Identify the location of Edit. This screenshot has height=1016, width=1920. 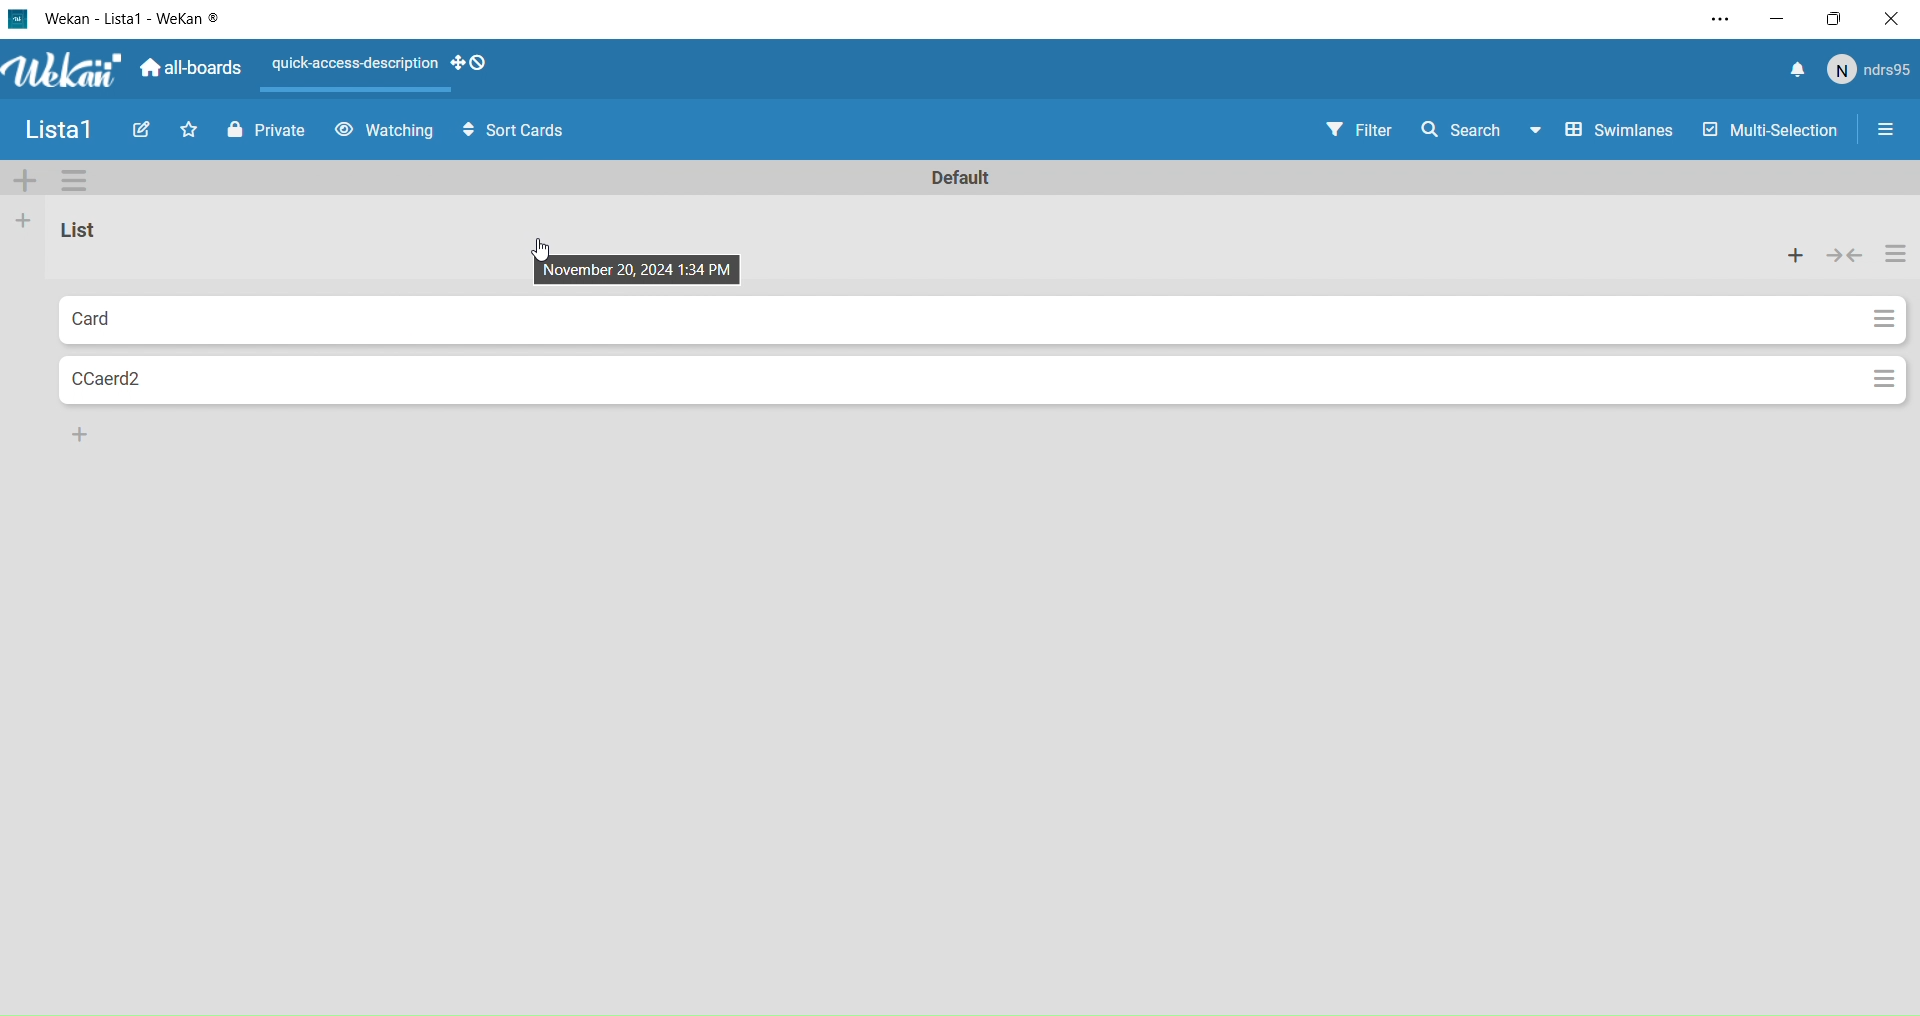
(141, 131).